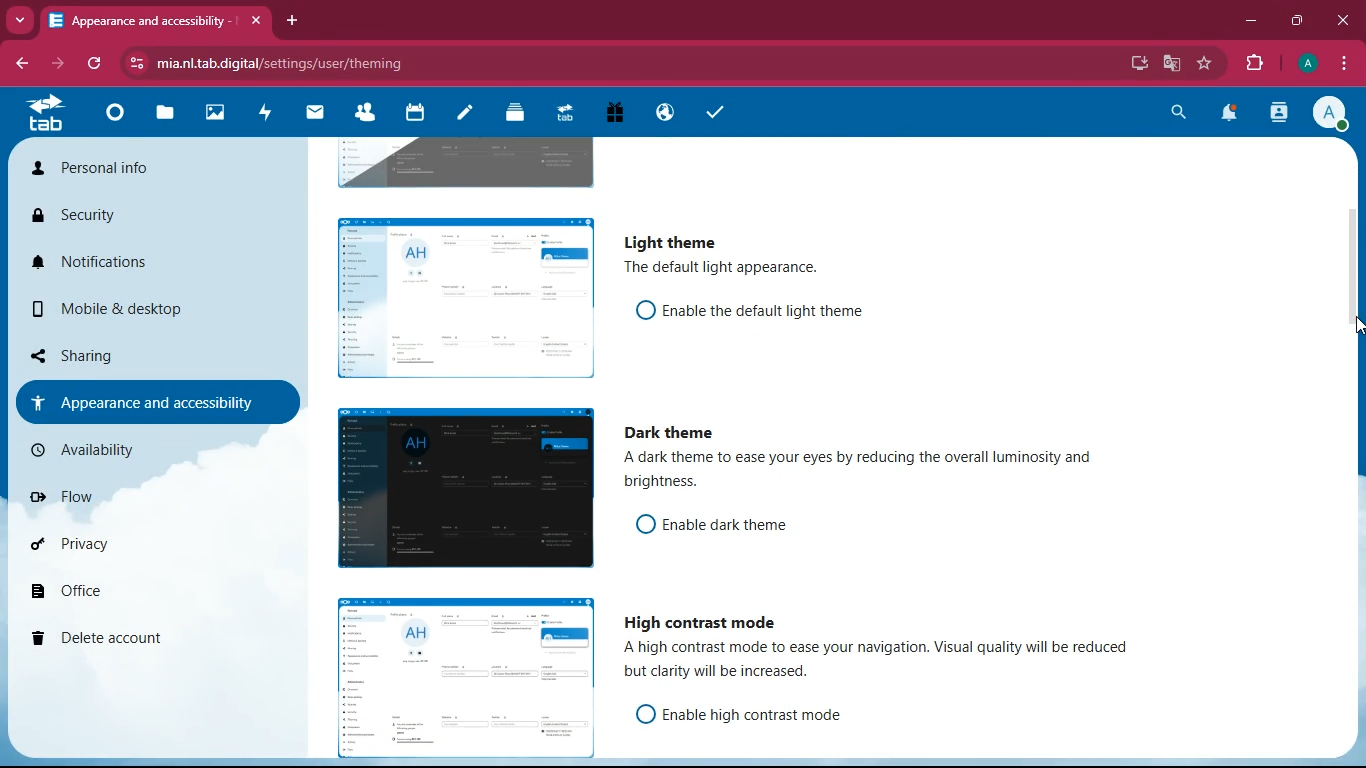 The height and width of the screenshot is (768, 1366). I want to click on forward, so click(60, 66).